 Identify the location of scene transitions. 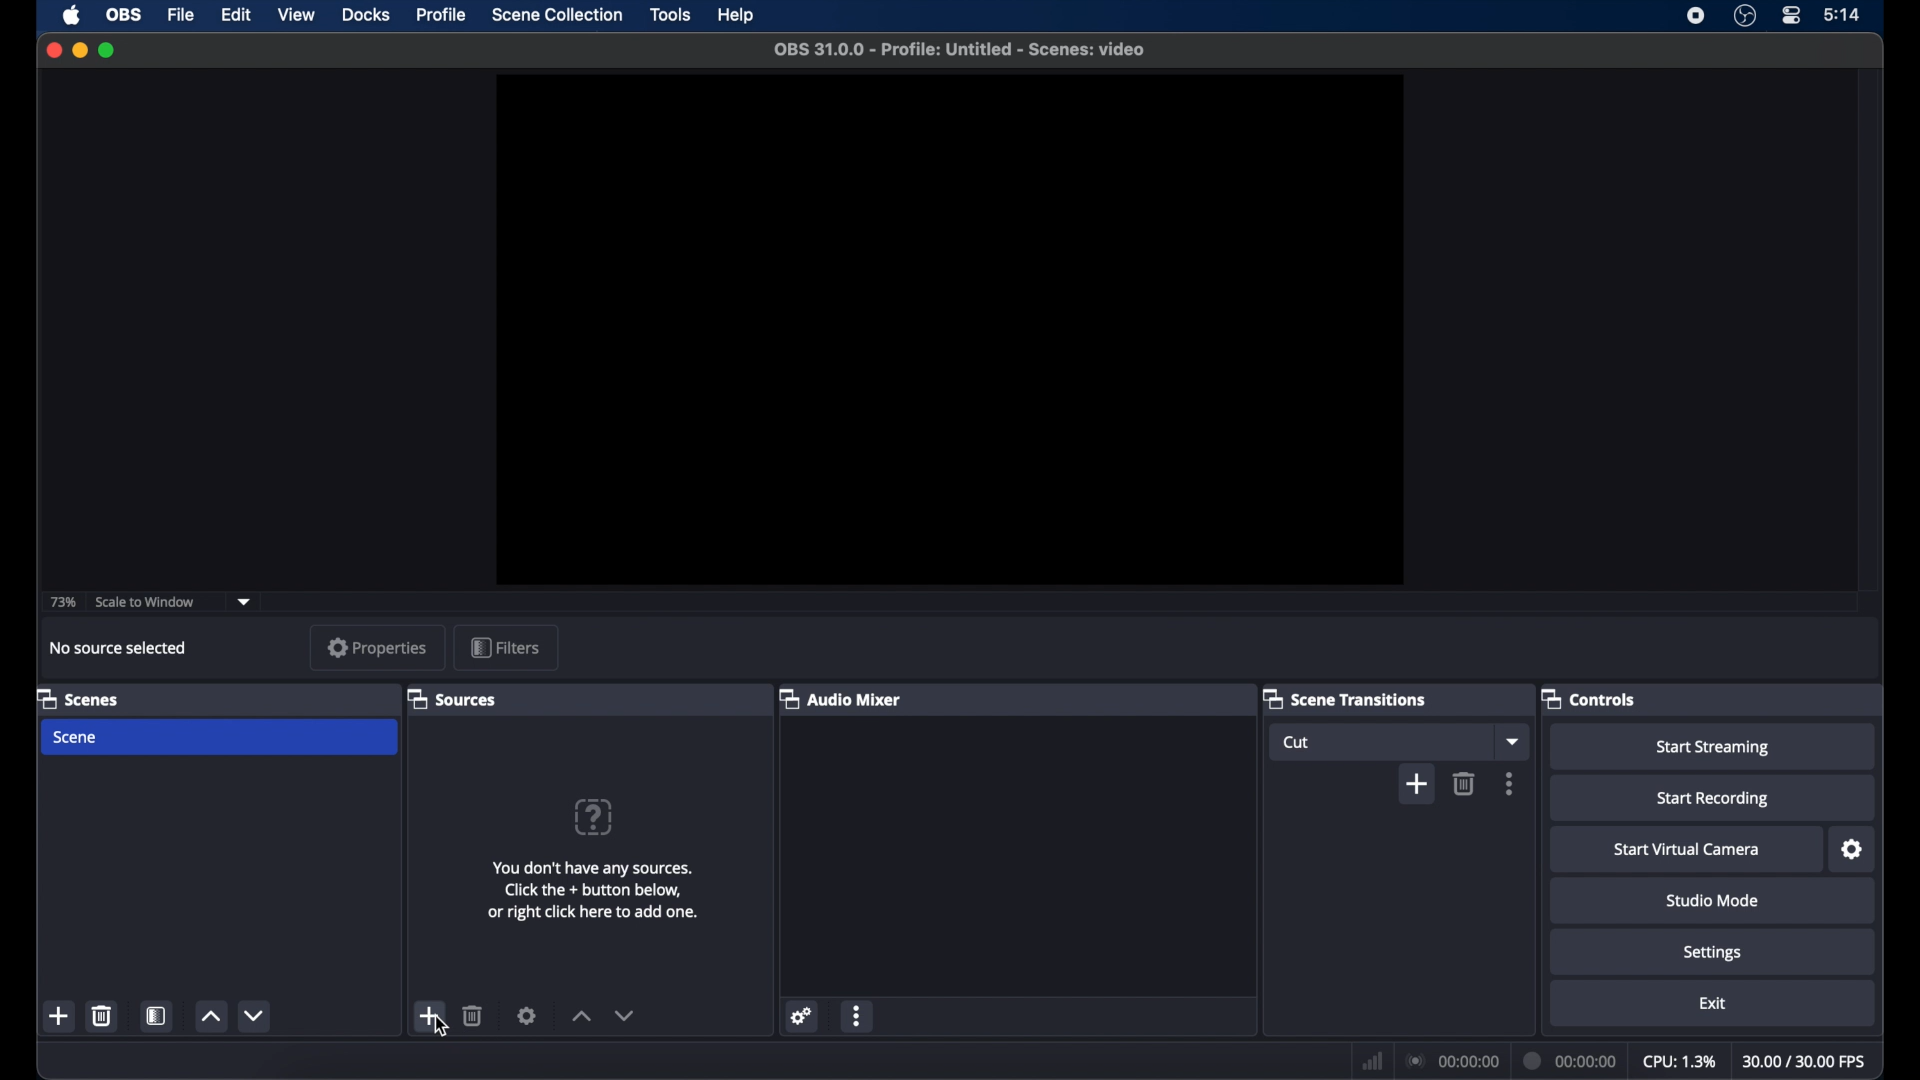
(1344, 698).